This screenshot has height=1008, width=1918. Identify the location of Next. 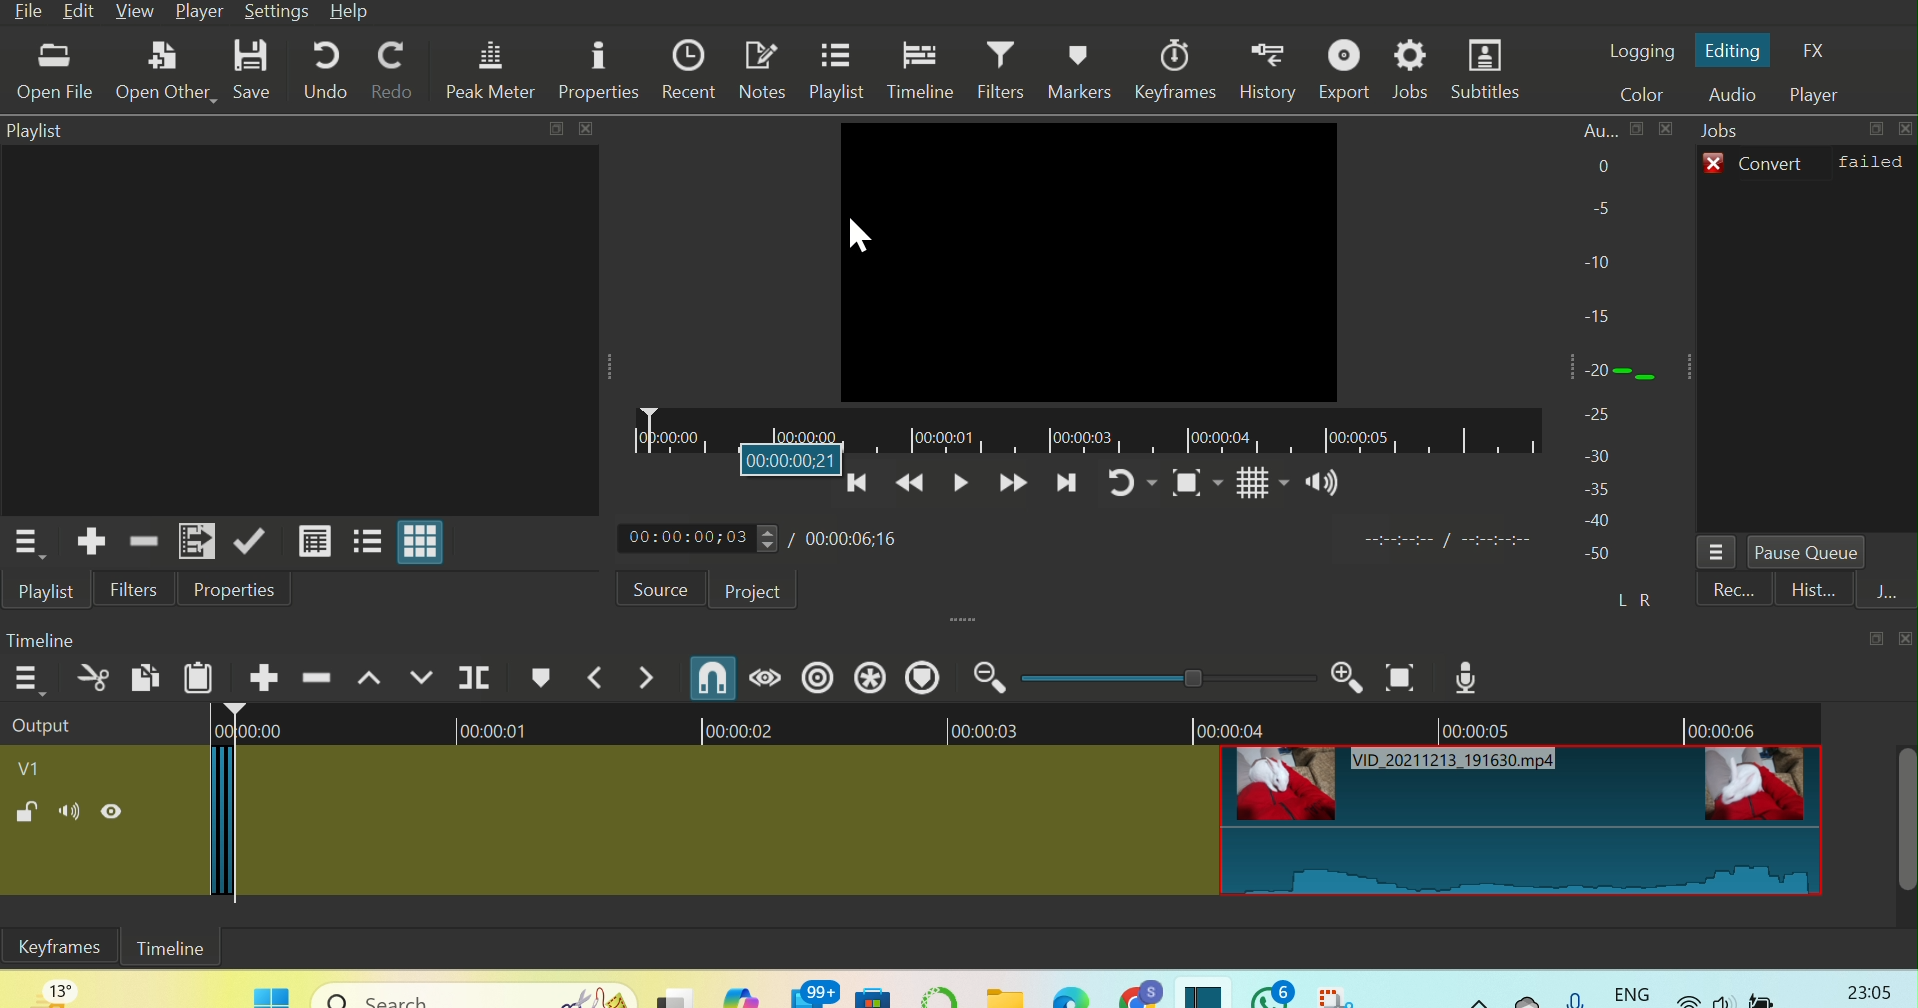
(1062, 488).